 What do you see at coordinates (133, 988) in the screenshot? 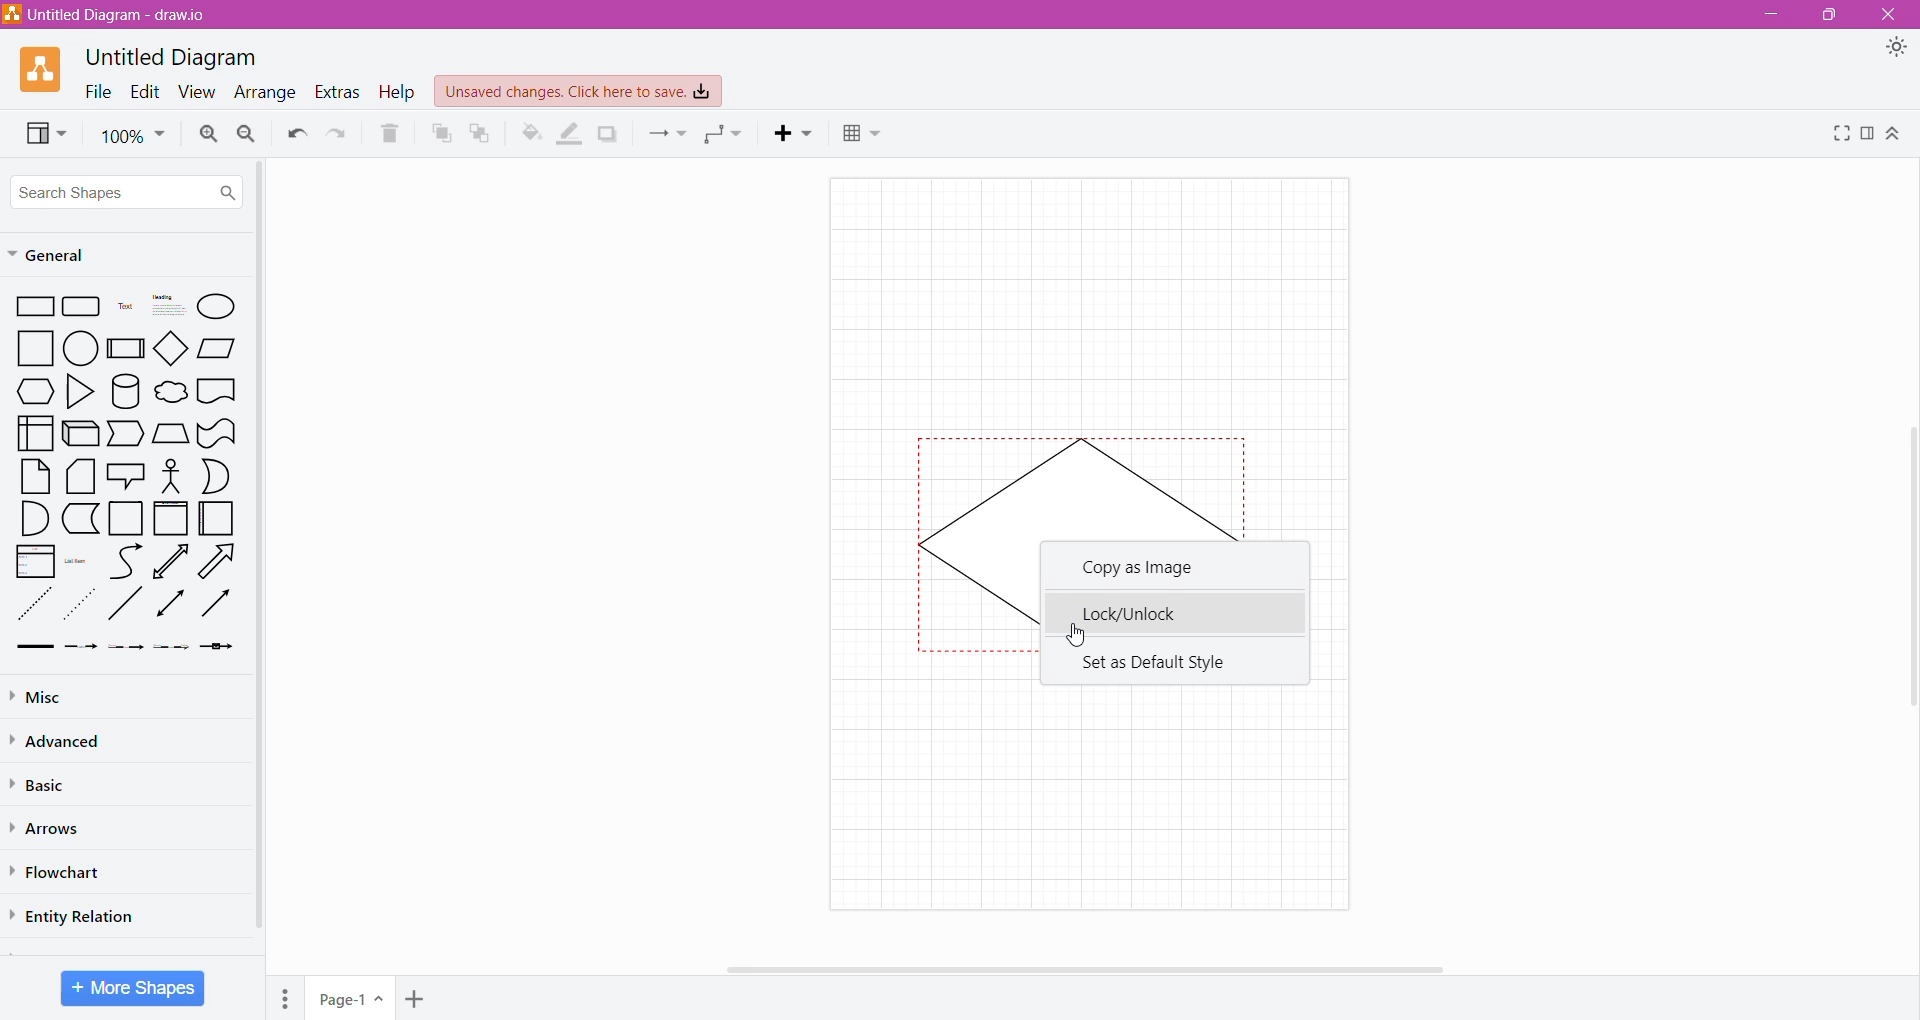
I see `More Shapes` at bounding box center [133, 988].